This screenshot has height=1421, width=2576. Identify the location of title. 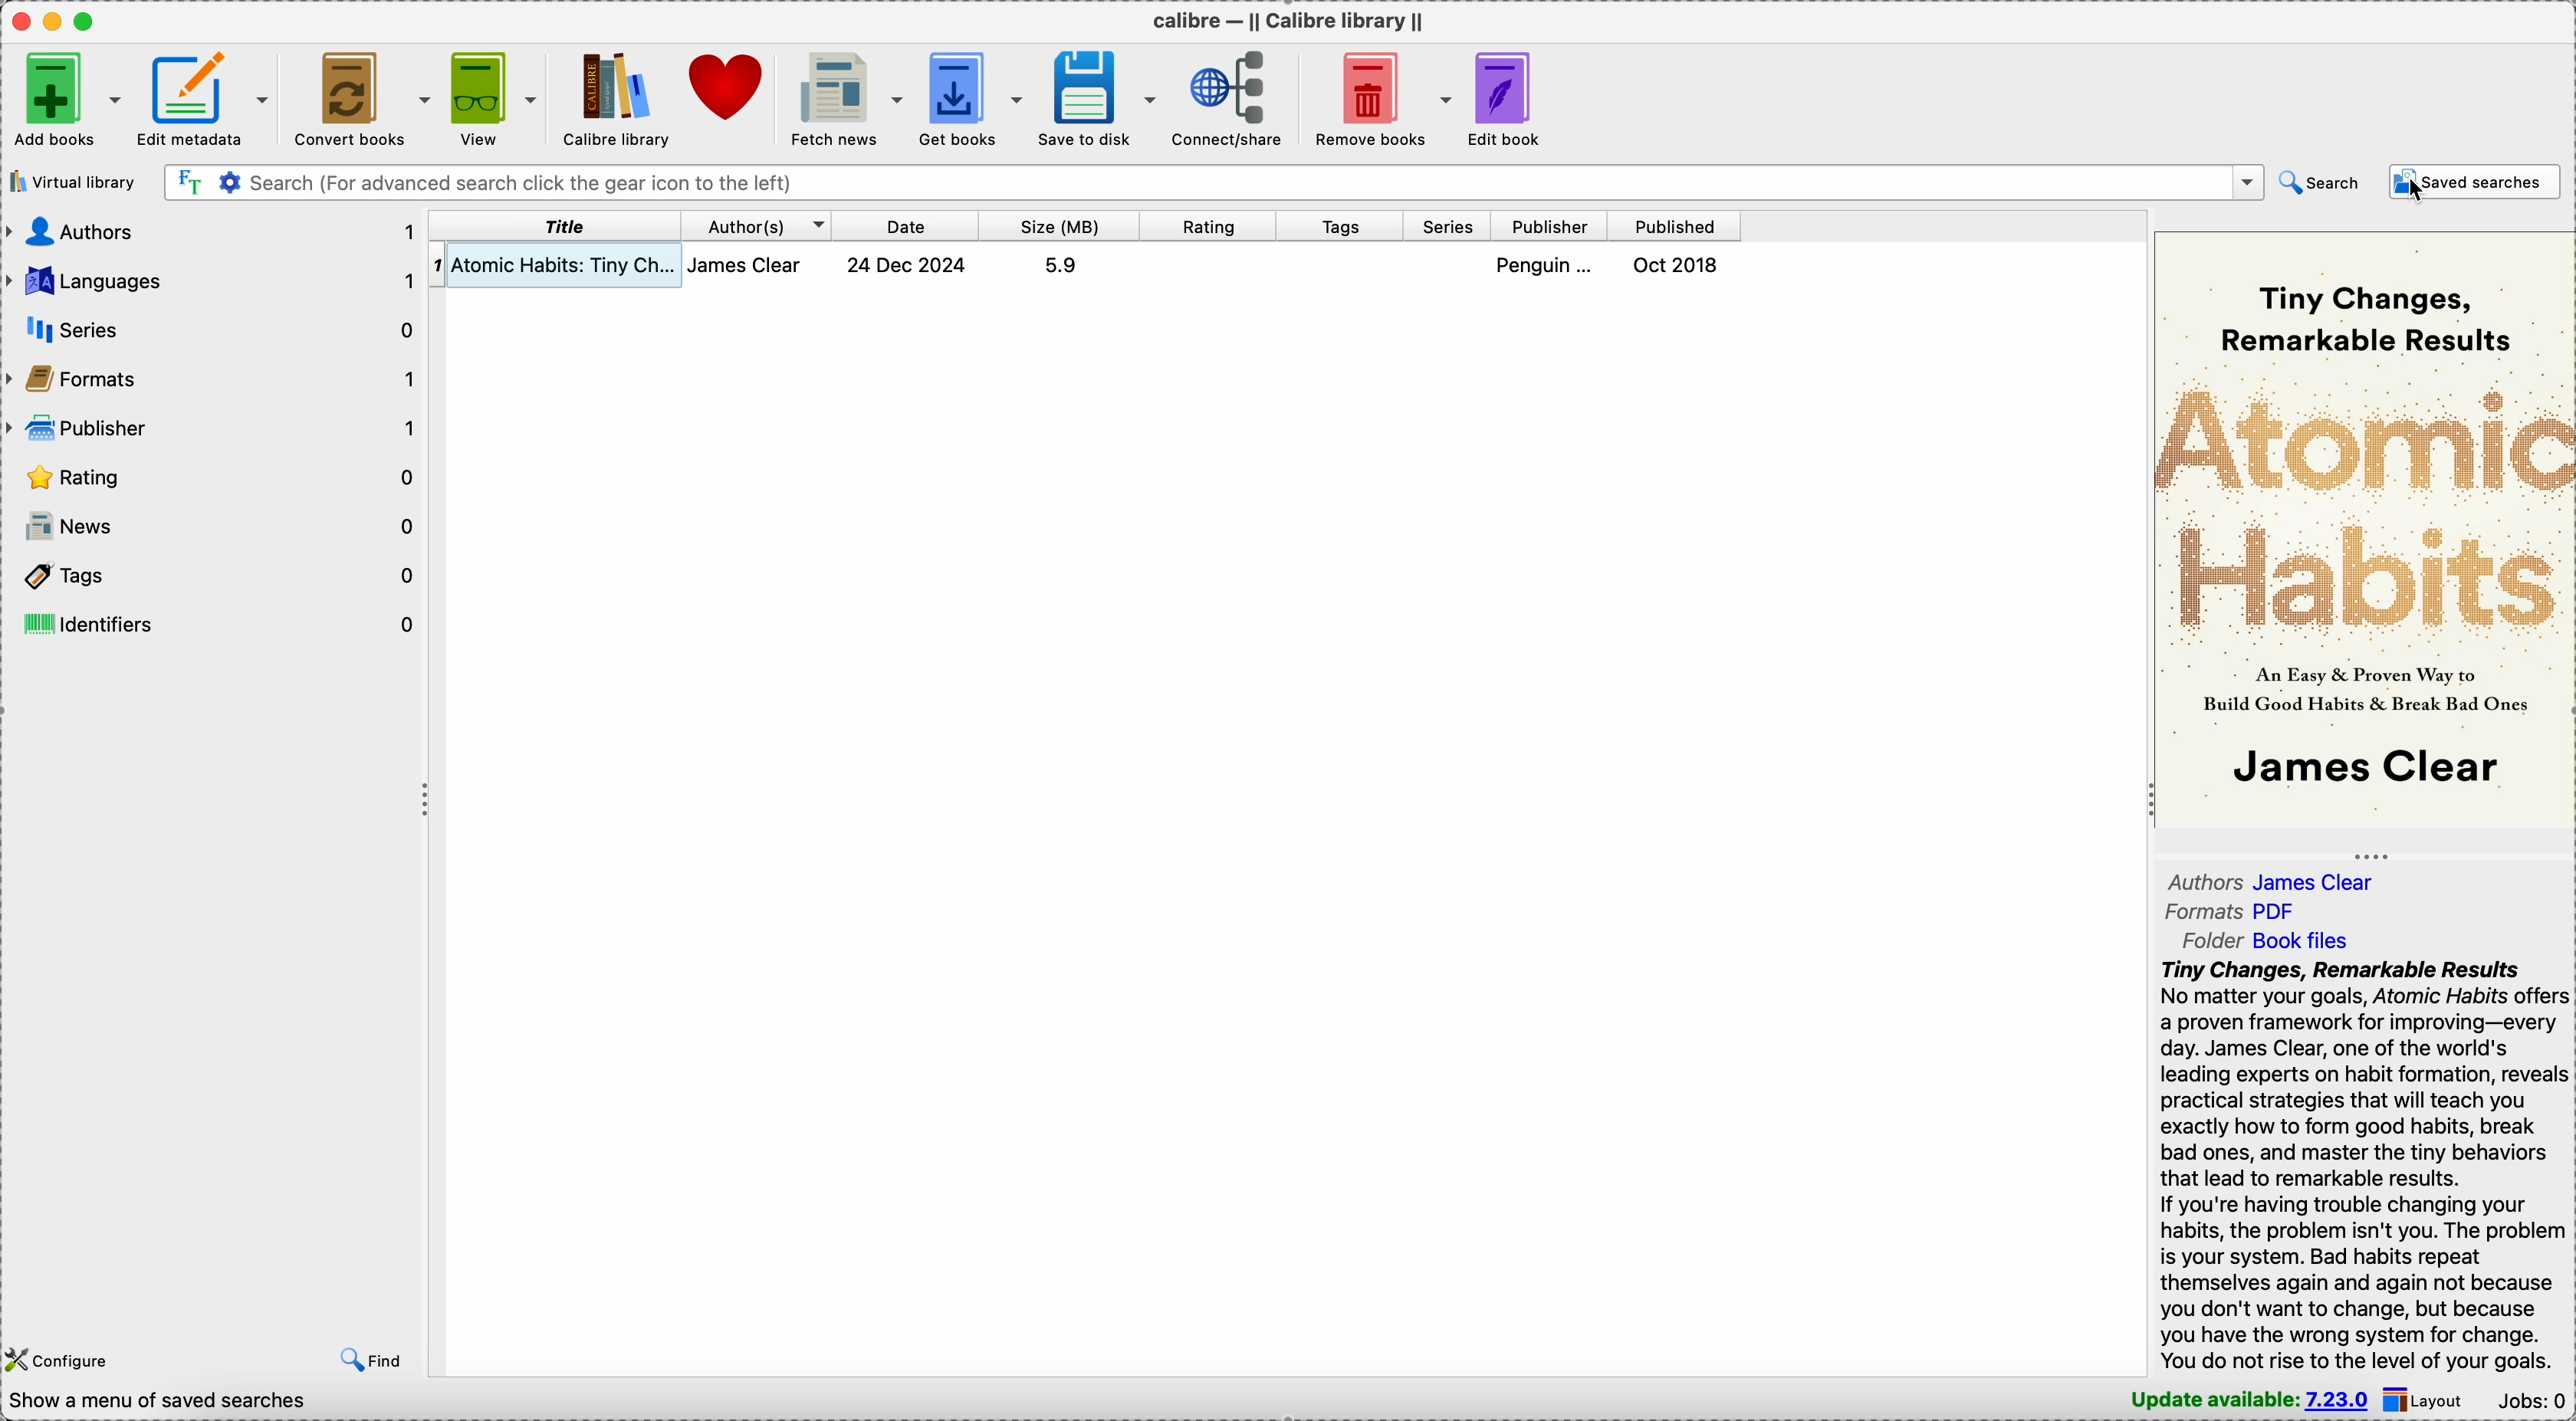
(556, 225).